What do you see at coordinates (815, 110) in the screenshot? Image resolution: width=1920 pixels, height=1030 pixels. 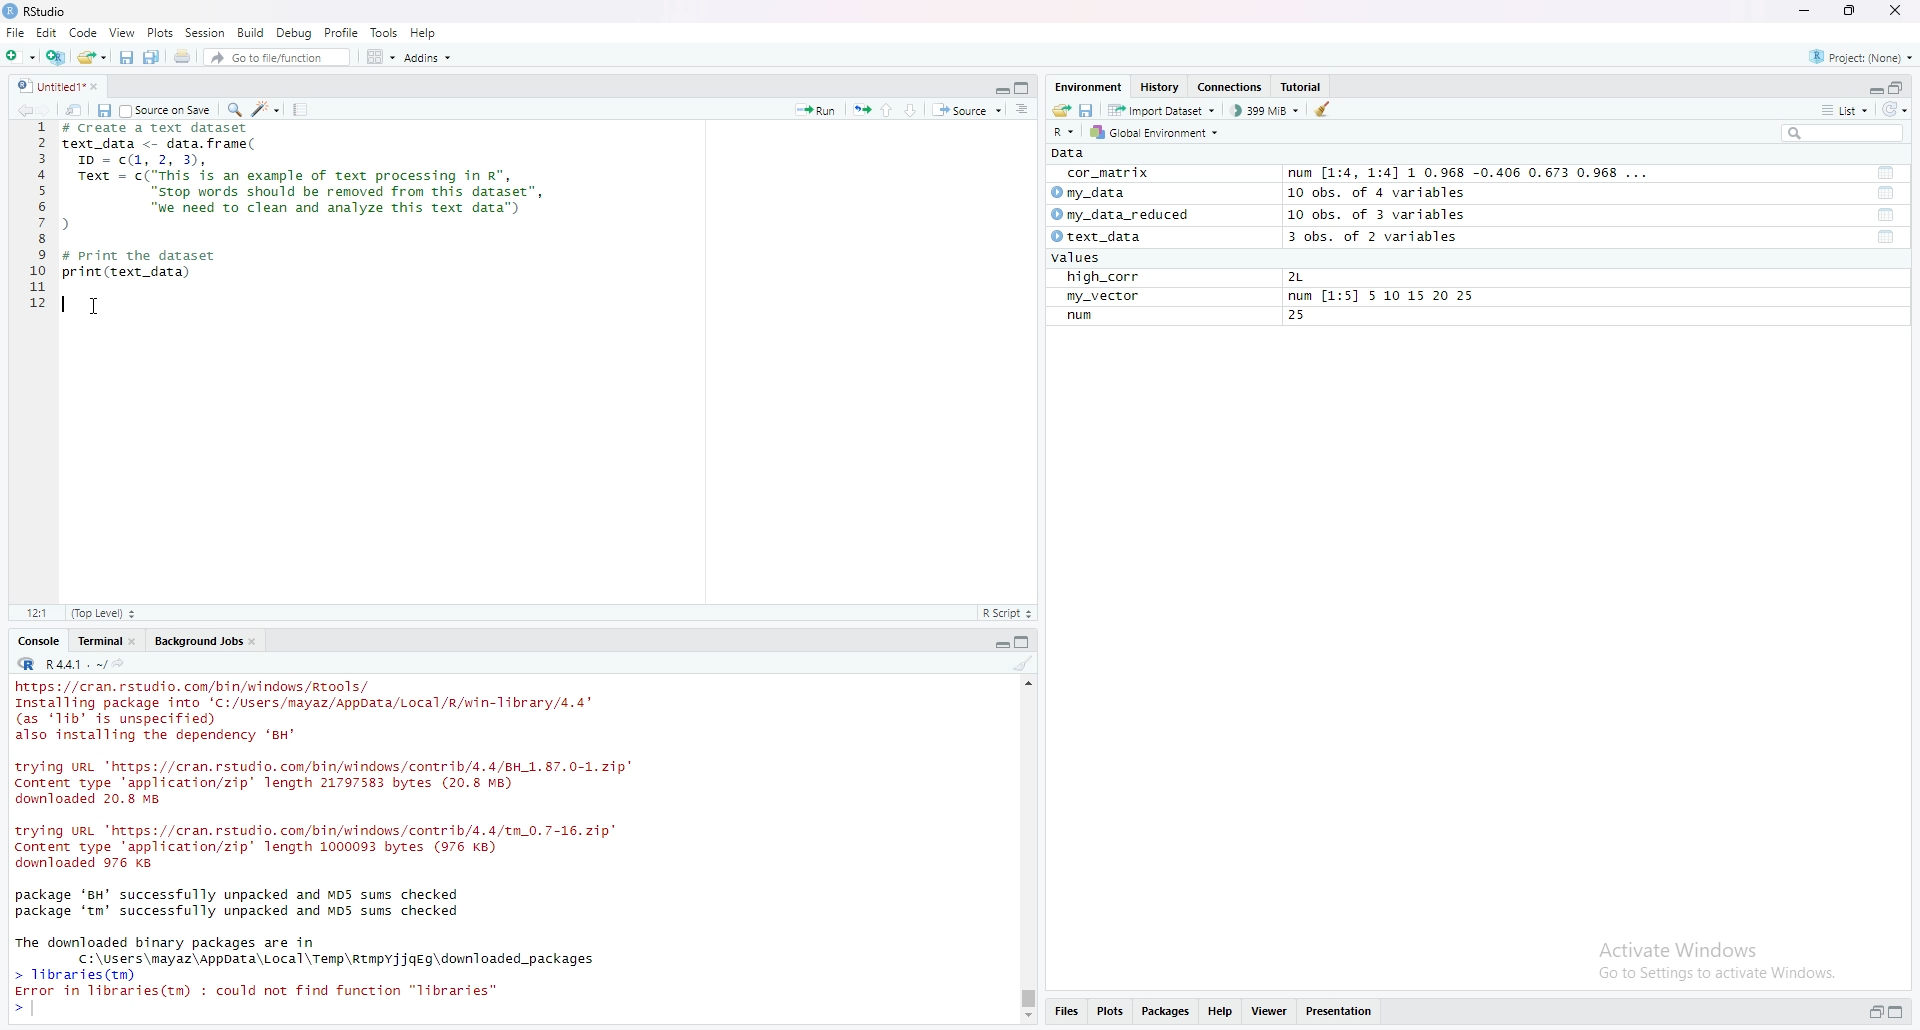 I see `run` at bounding box center [815, 110].